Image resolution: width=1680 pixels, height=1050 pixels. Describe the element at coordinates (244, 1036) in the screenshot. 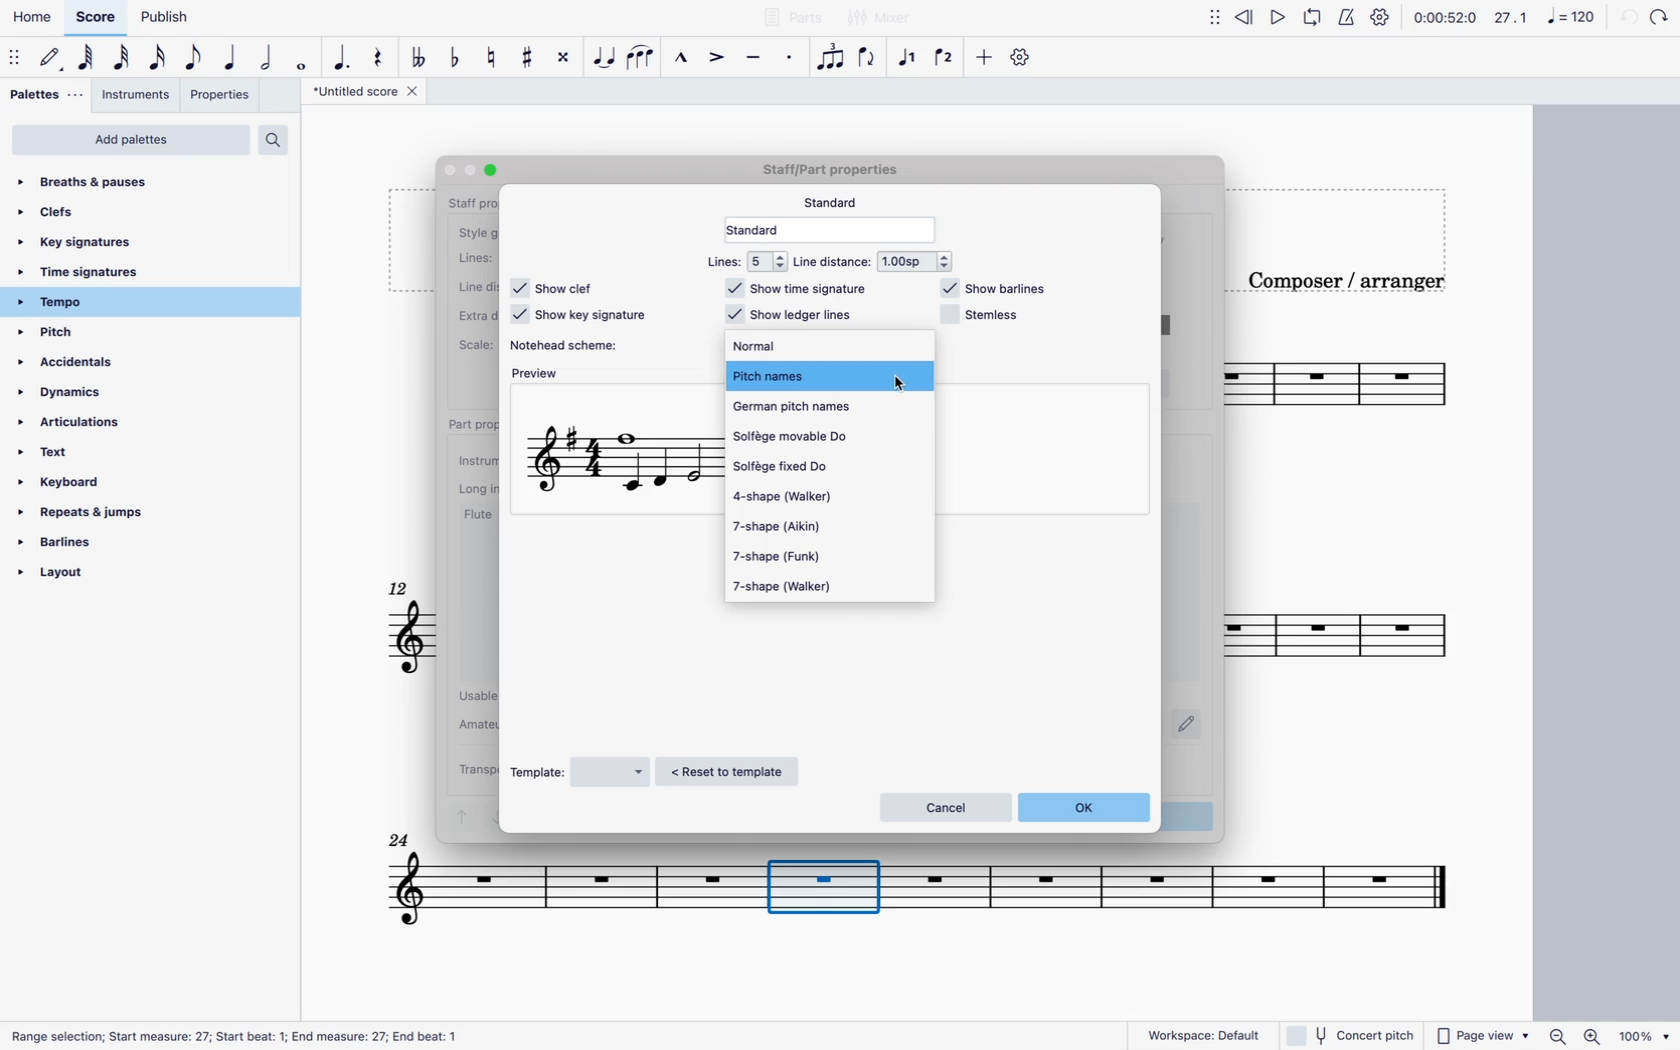

I see `` at that location.